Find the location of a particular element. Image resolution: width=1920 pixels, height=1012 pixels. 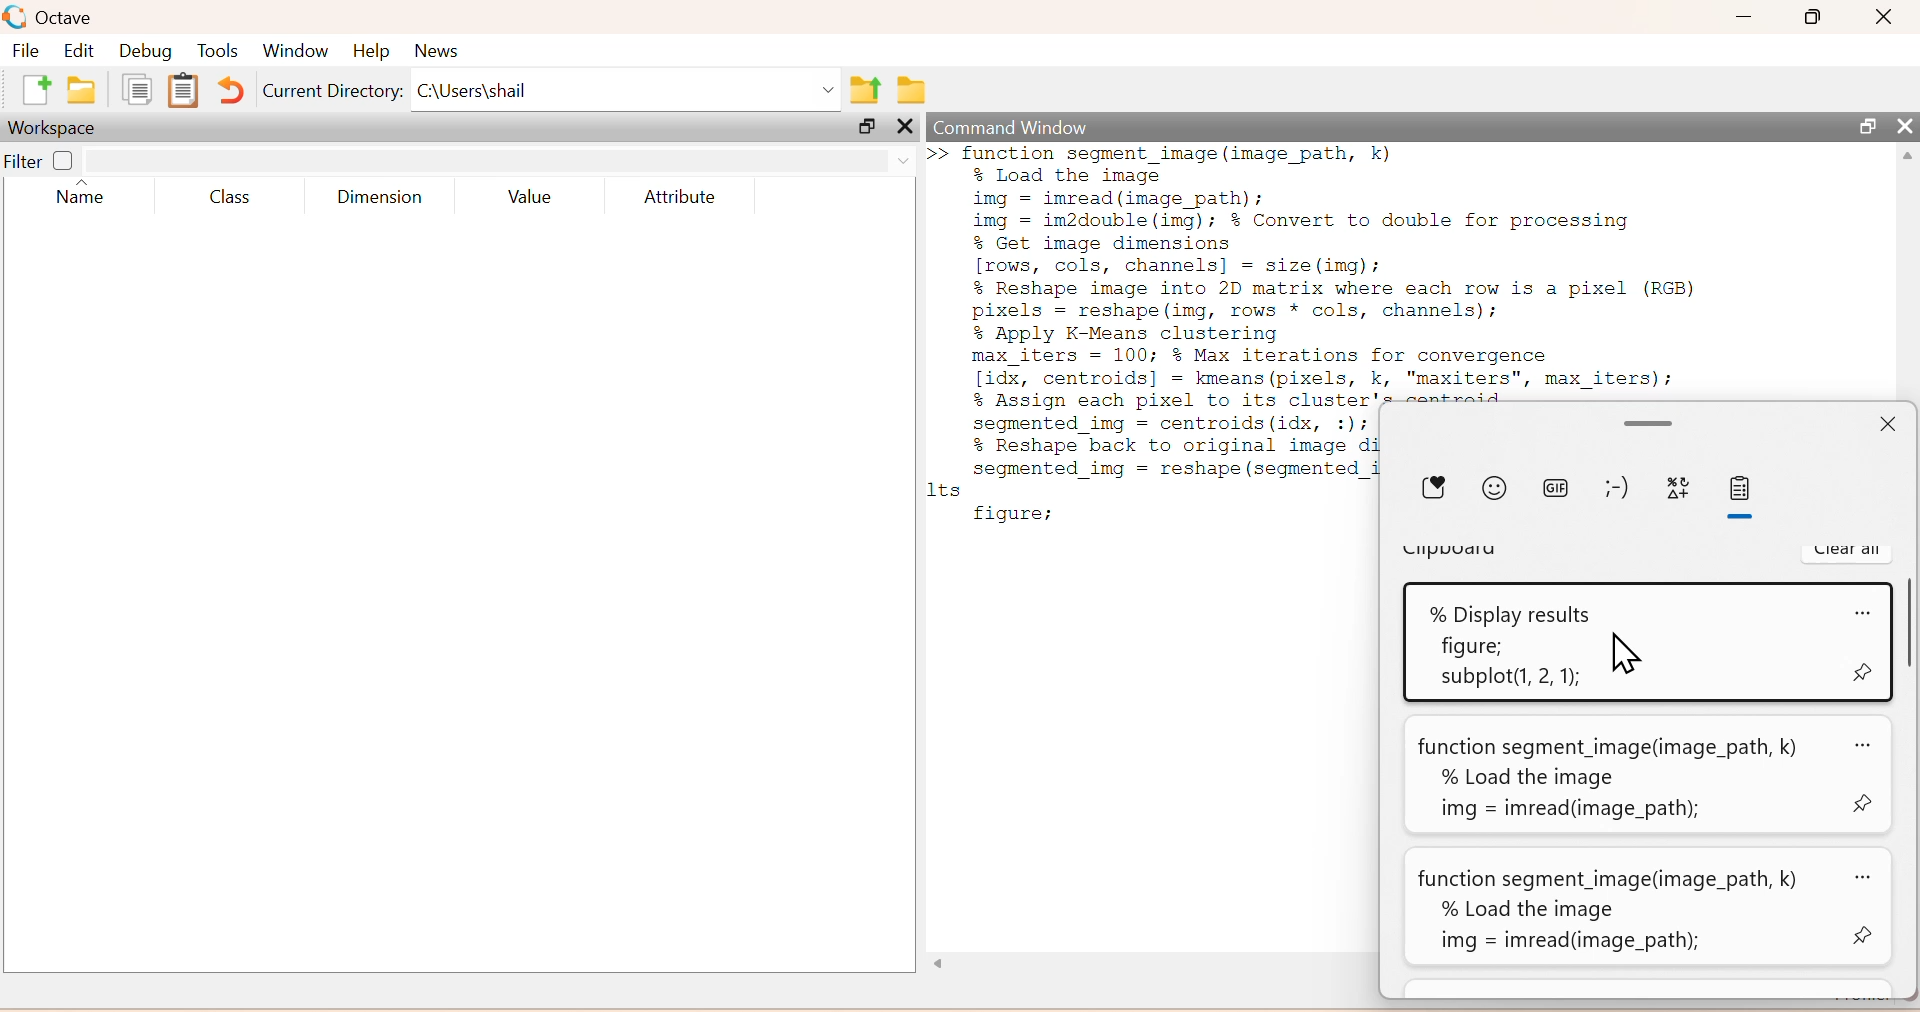

 is located at coordinates (947, 964).